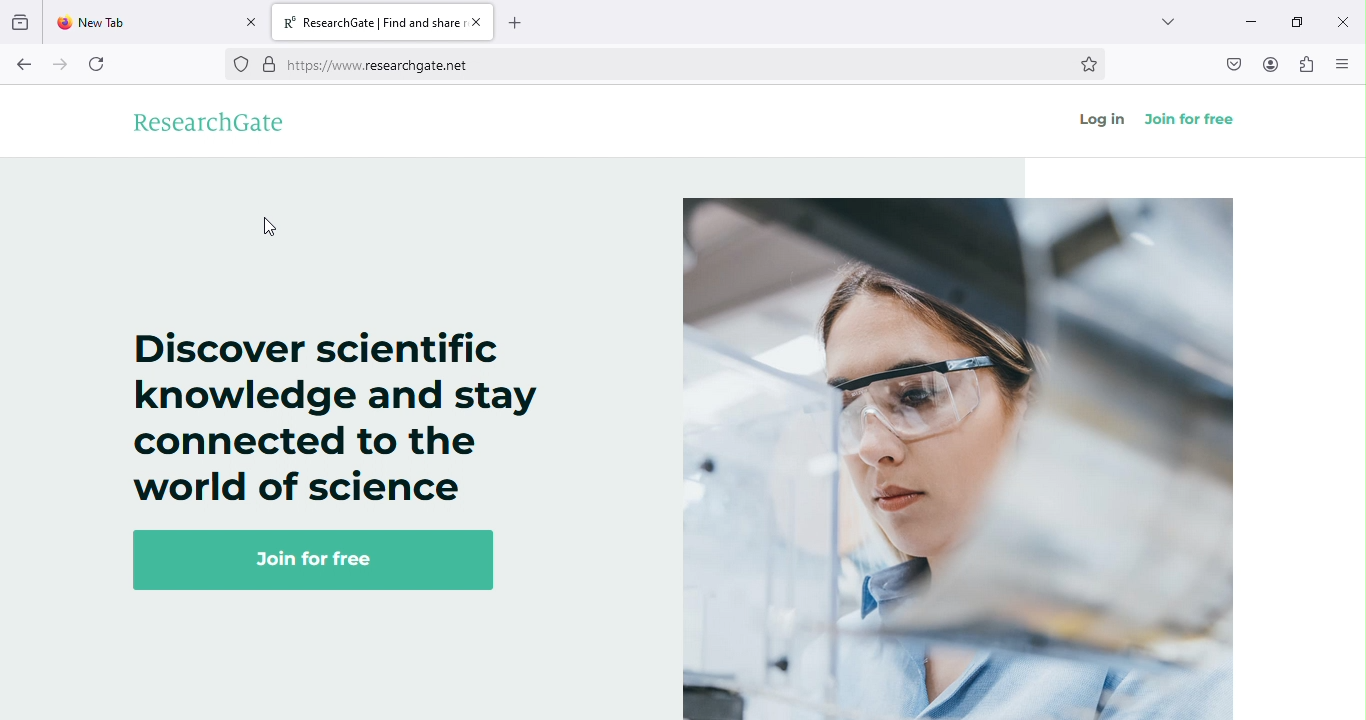 The height and width of the screenshot is (720, 1366). Describe the element at coordinates (1252, 20) in the screenshot. I see `minimize` at that location.